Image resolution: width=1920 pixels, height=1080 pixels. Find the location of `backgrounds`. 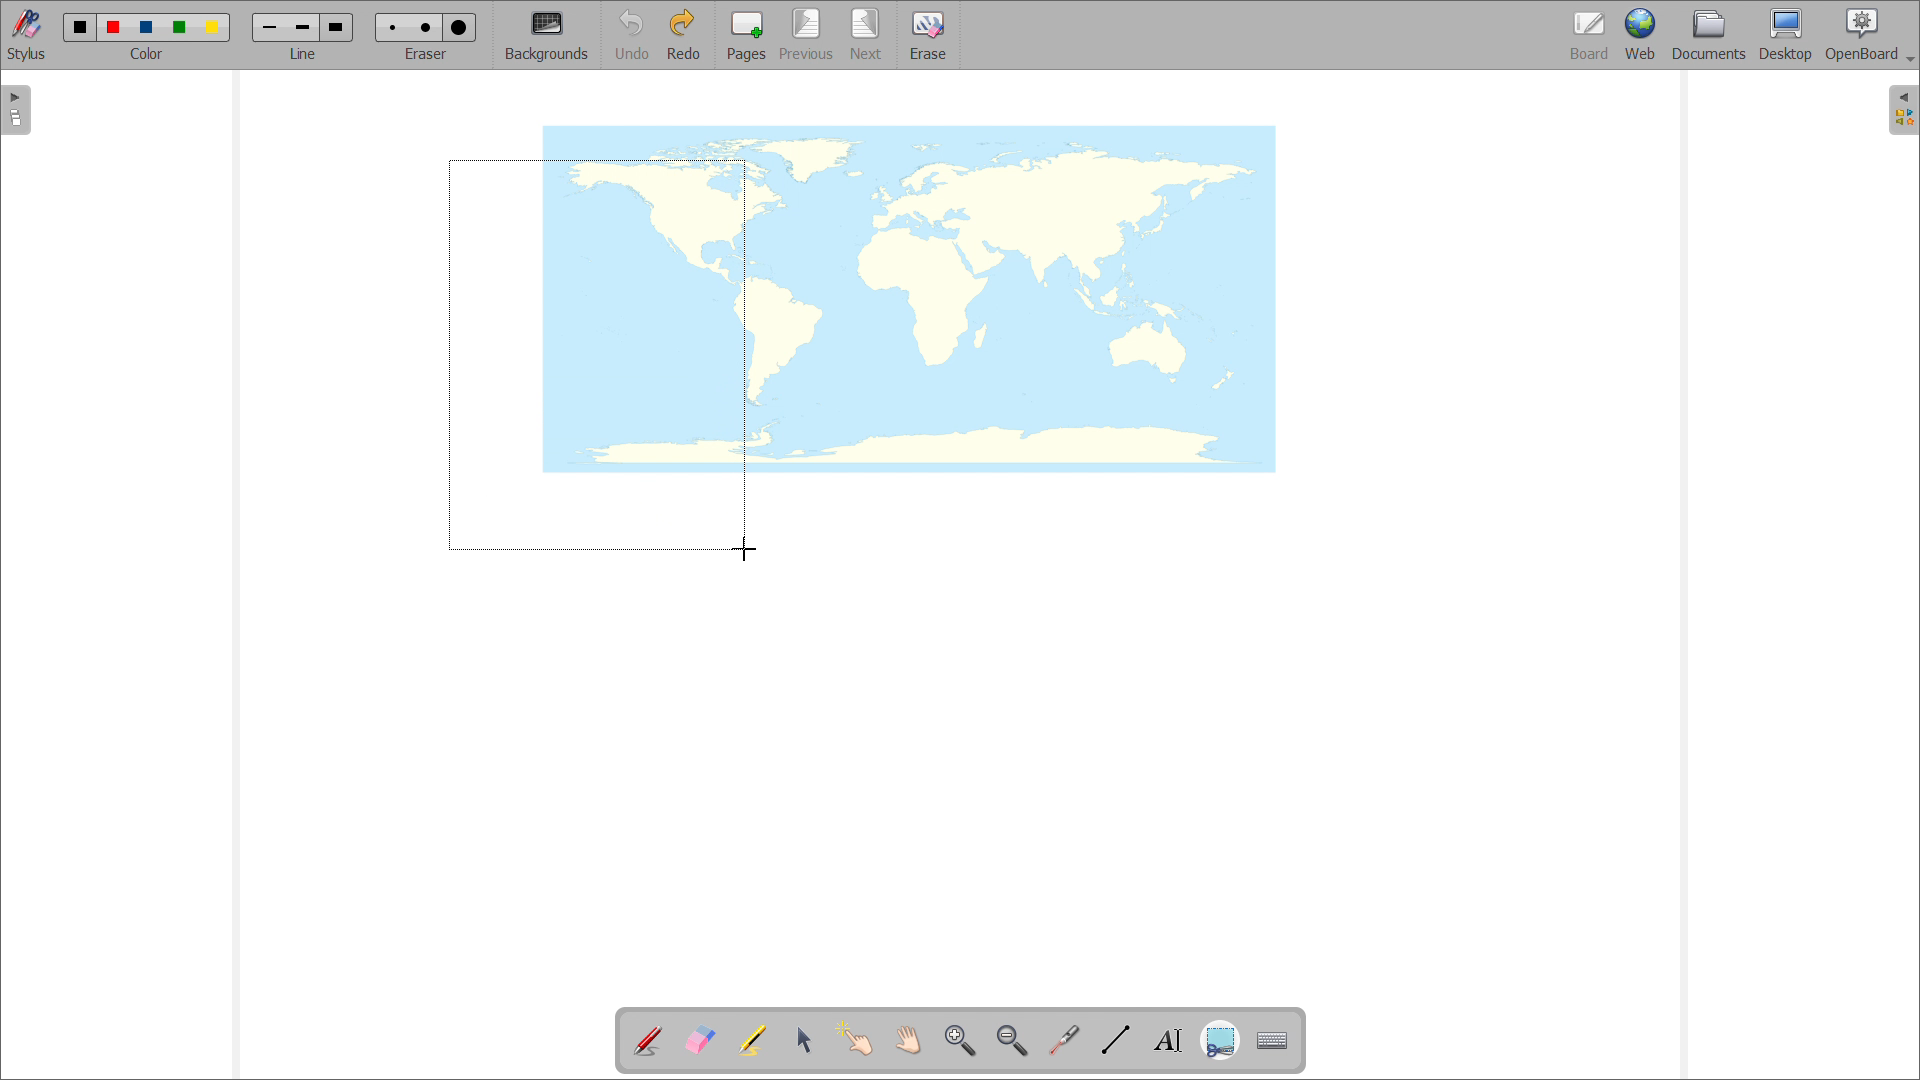

backgrounds is located at coordinates (547, 35).